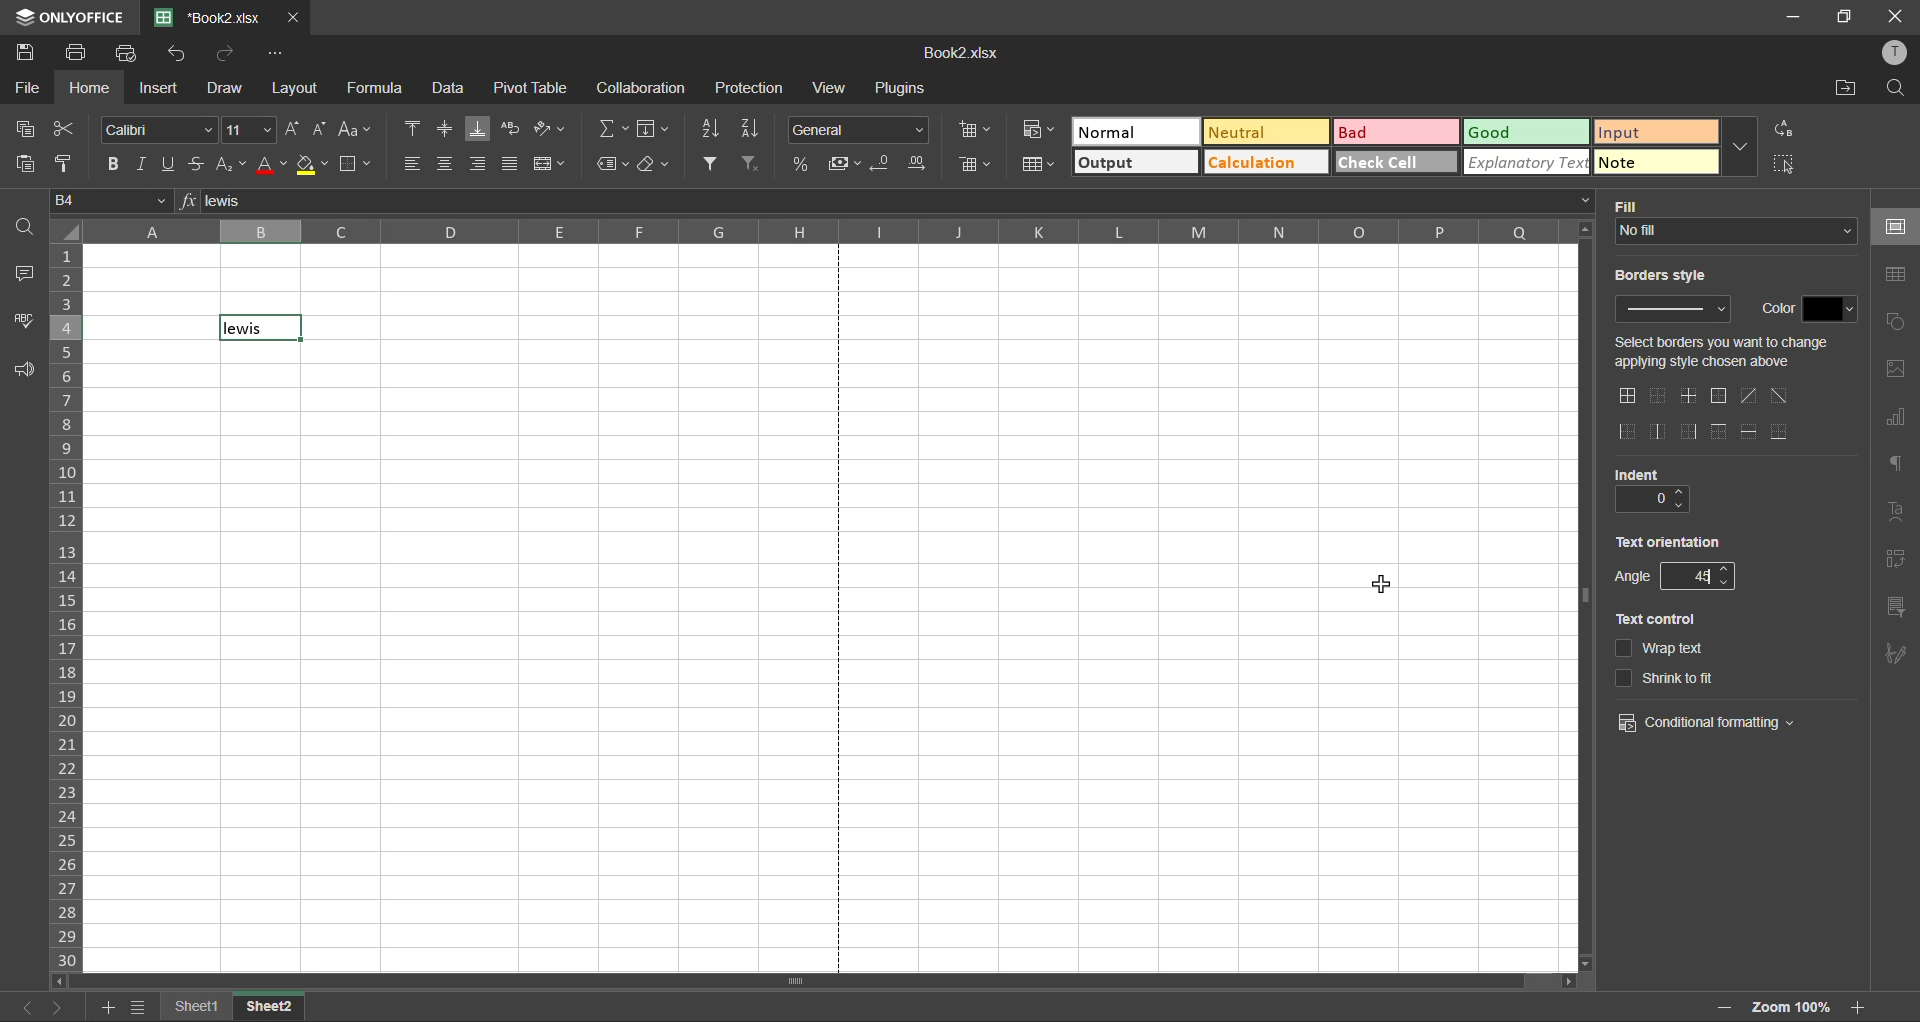 The image size is (1920, 1022). I want to click on conditional formatting, so click(1041, 131).